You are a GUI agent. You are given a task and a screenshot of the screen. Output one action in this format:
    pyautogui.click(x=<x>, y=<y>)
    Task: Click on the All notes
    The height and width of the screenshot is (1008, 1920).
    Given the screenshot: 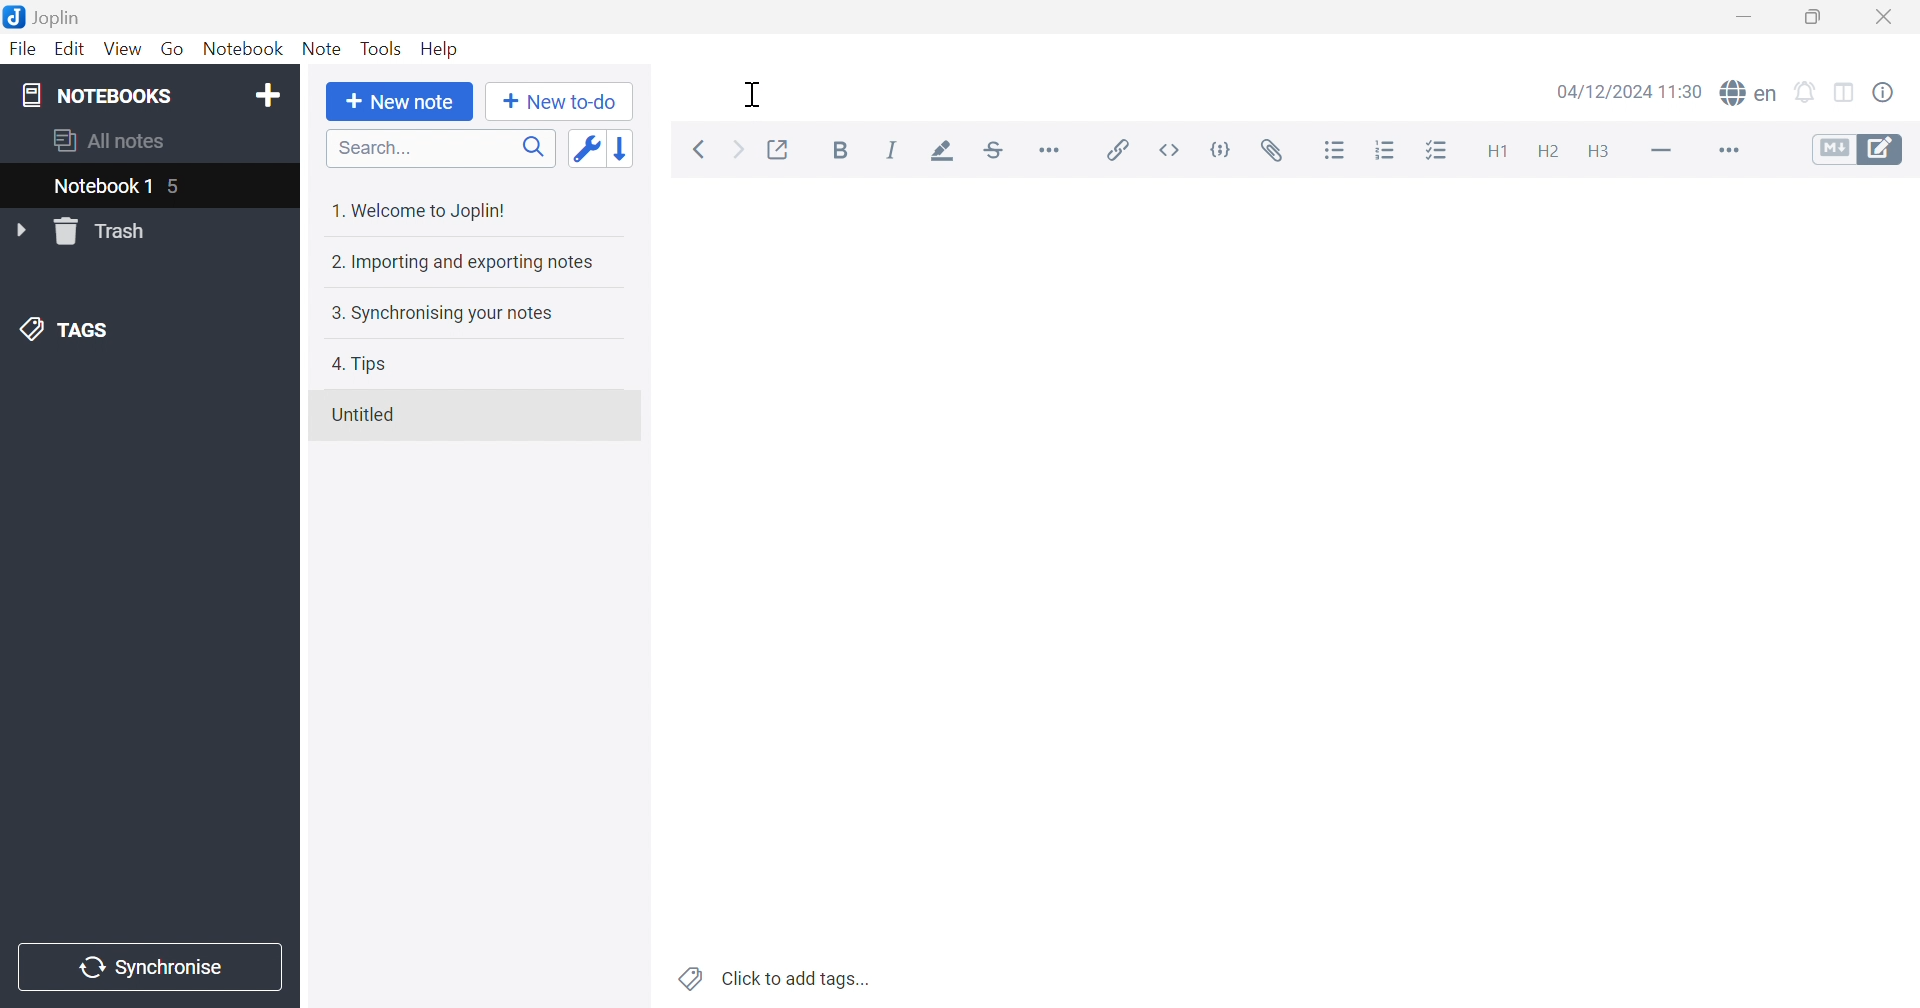 What is the action you would take?
    pyautogui.click(x=106, y=142)
    